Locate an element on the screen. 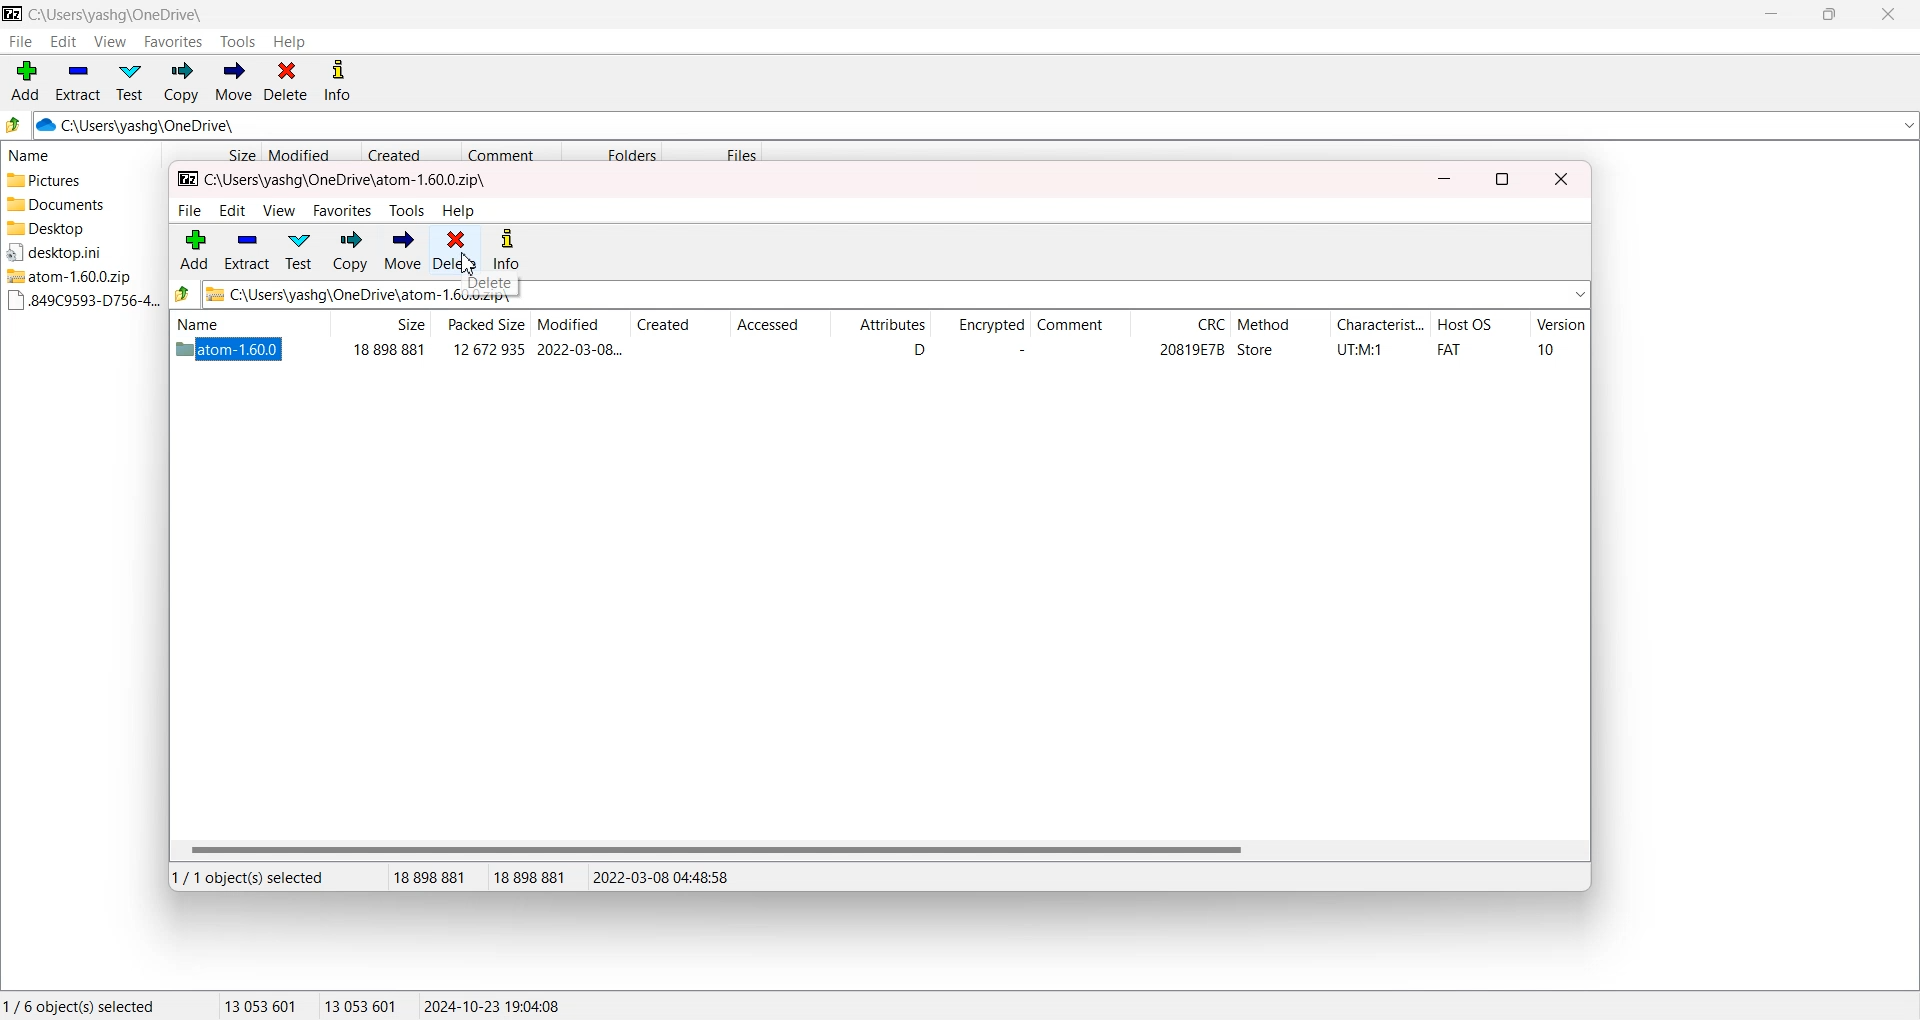 The width and height of the screenshot is (1920, 1020). Logo is located at coordinates (13, 13).